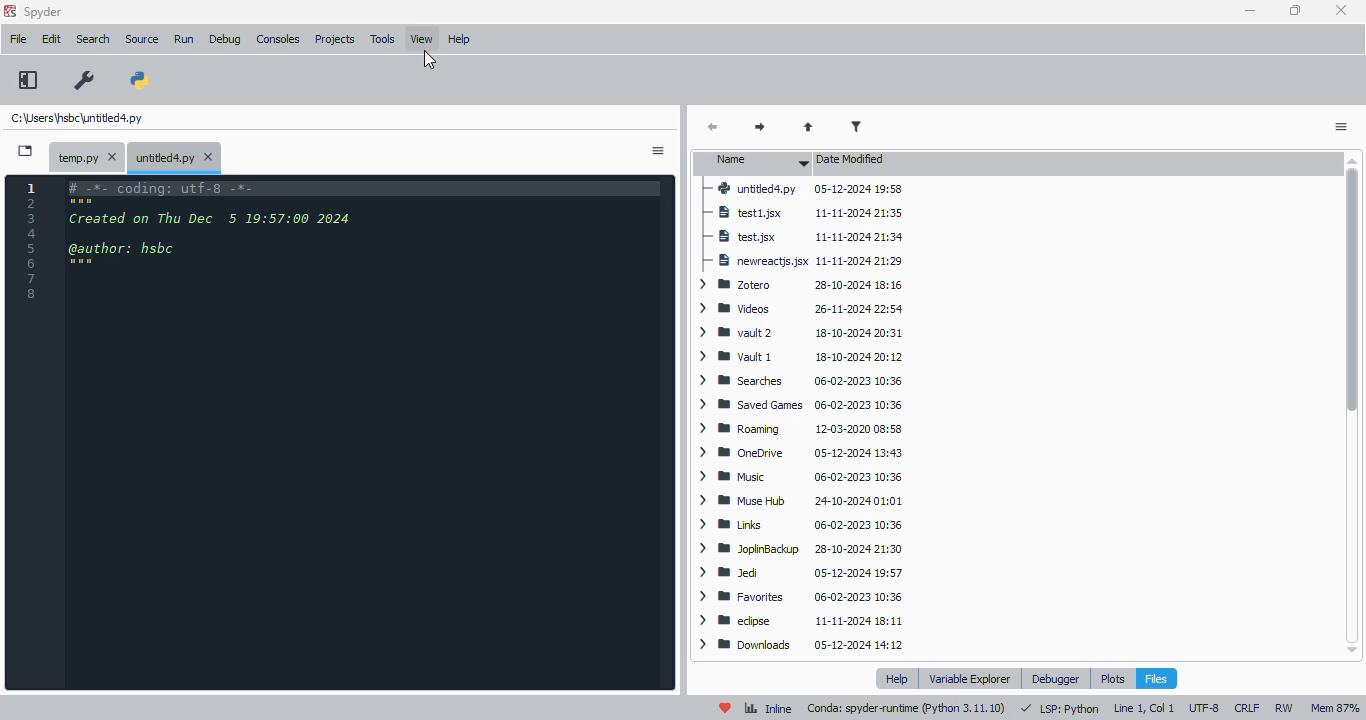  I want to click on test.jsx, so click(801, 238).